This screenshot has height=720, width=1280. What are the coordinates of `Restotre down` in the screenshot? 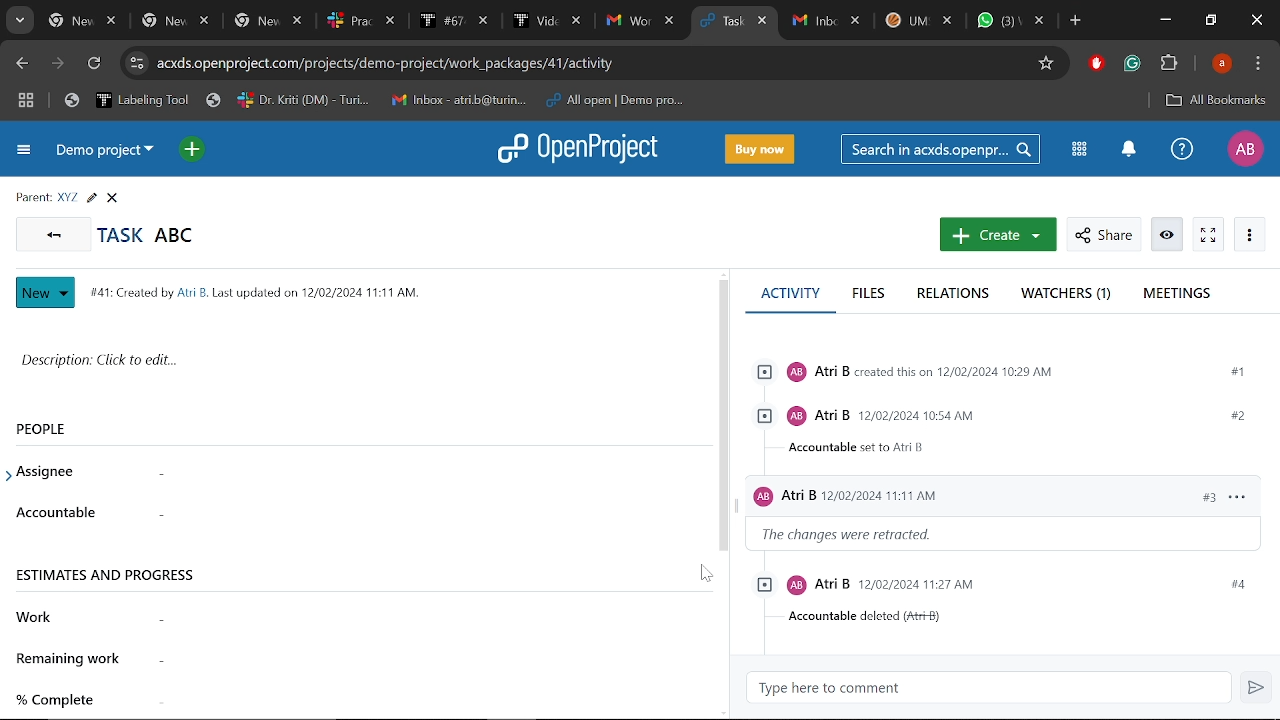 It's located at (1210, 20).